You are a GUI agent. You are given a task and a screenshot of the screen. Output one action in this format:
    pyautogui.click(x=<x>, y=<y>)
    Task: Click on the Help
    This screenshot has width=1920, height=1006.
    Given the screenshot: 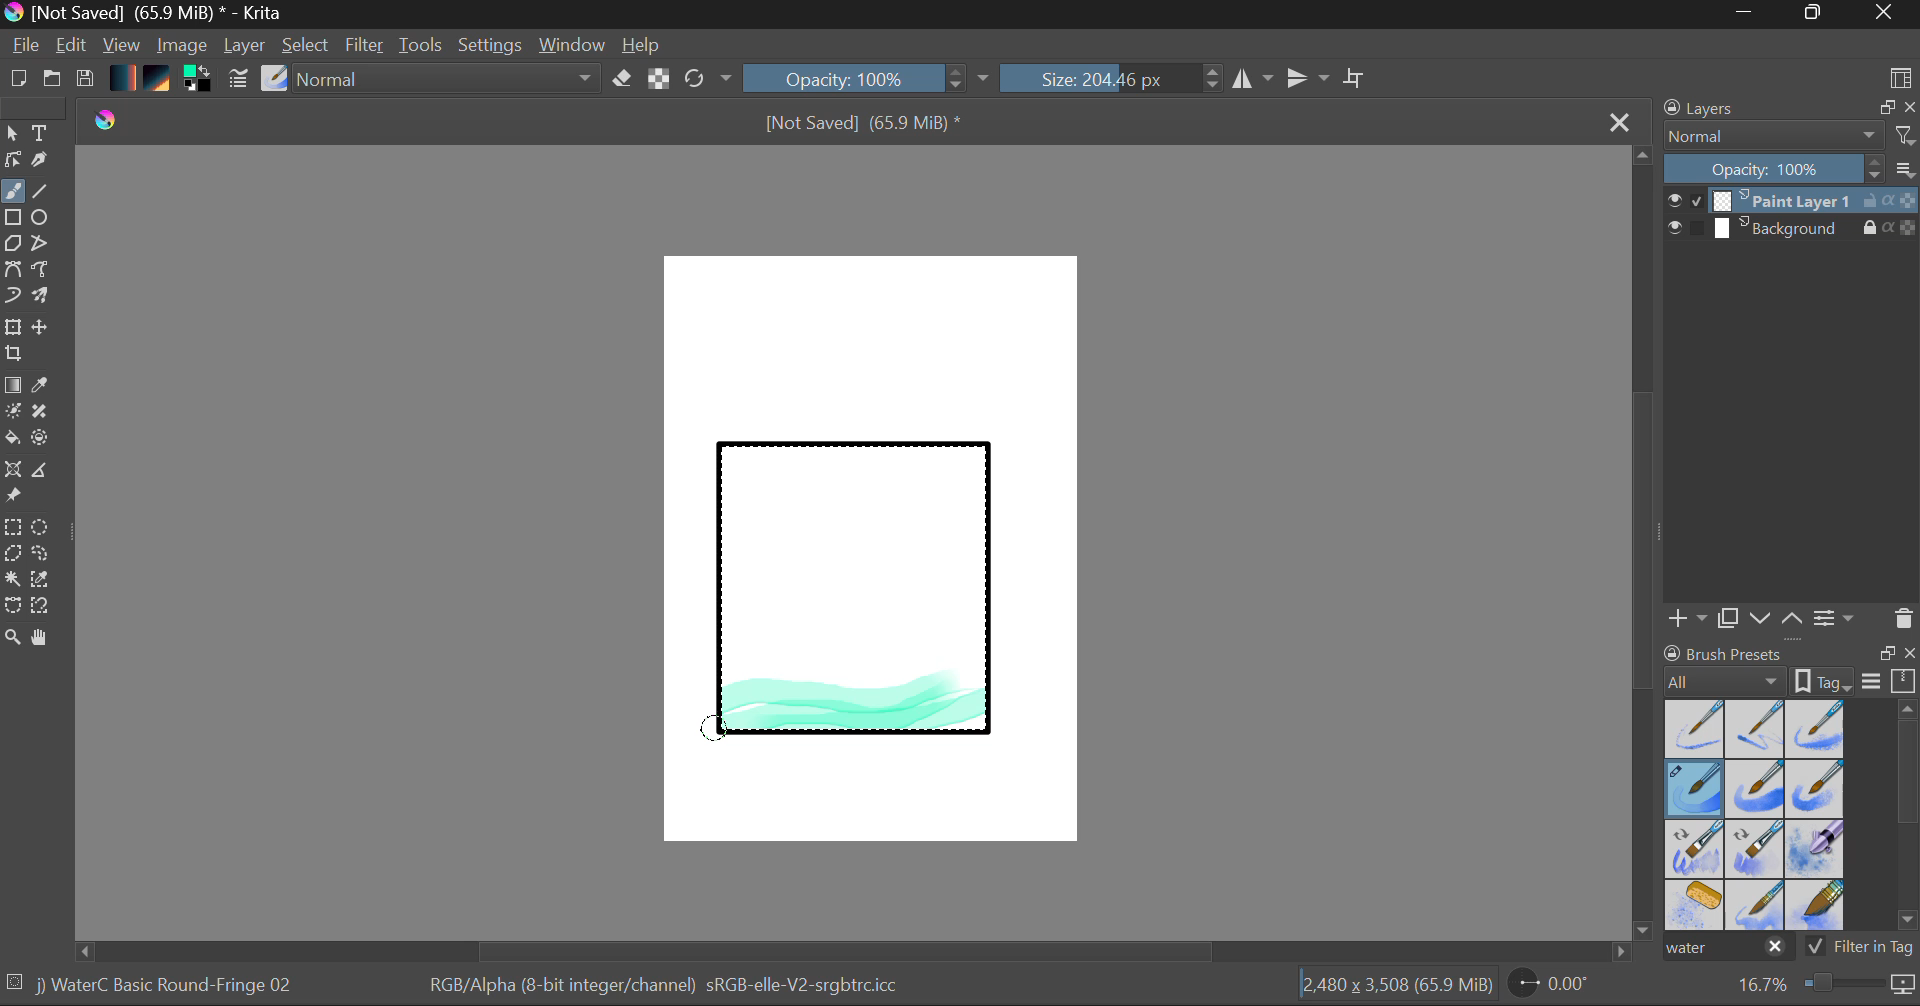 What is the action you would take?
    pyautogui.click(x=642, y=45)
    